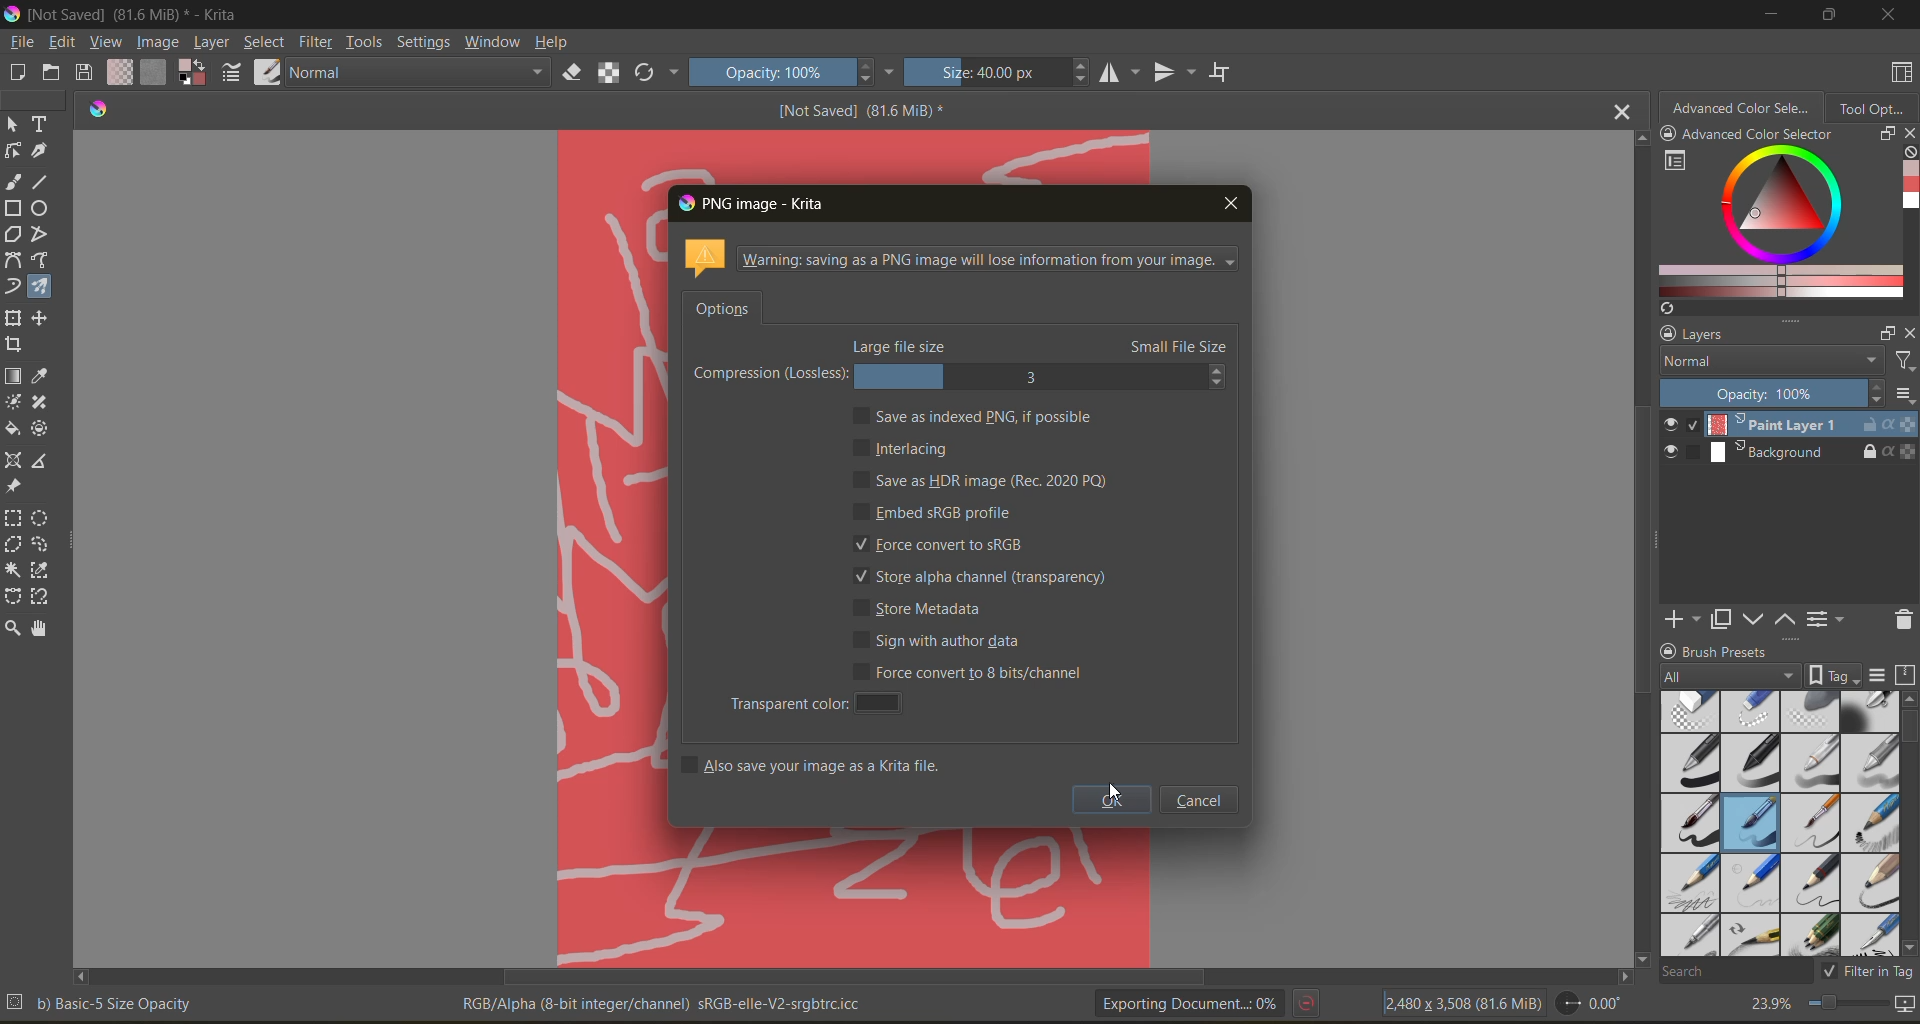 Image resolution: width=1920 pixels, height=1024 pixels. What do you see at coordinates (40, 429) in the screenshot?
I see `tool` at bounding box center [40, 429].